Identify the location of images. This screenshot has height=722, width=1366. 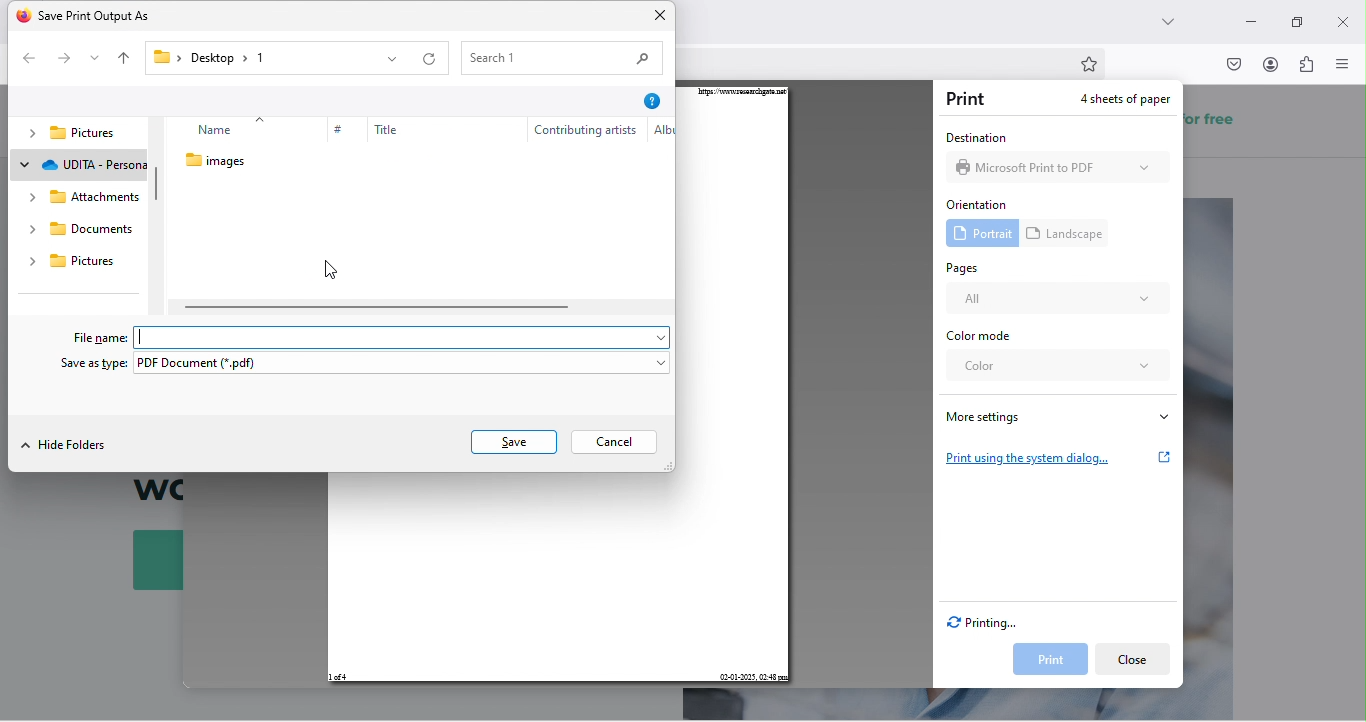
(224, 164).